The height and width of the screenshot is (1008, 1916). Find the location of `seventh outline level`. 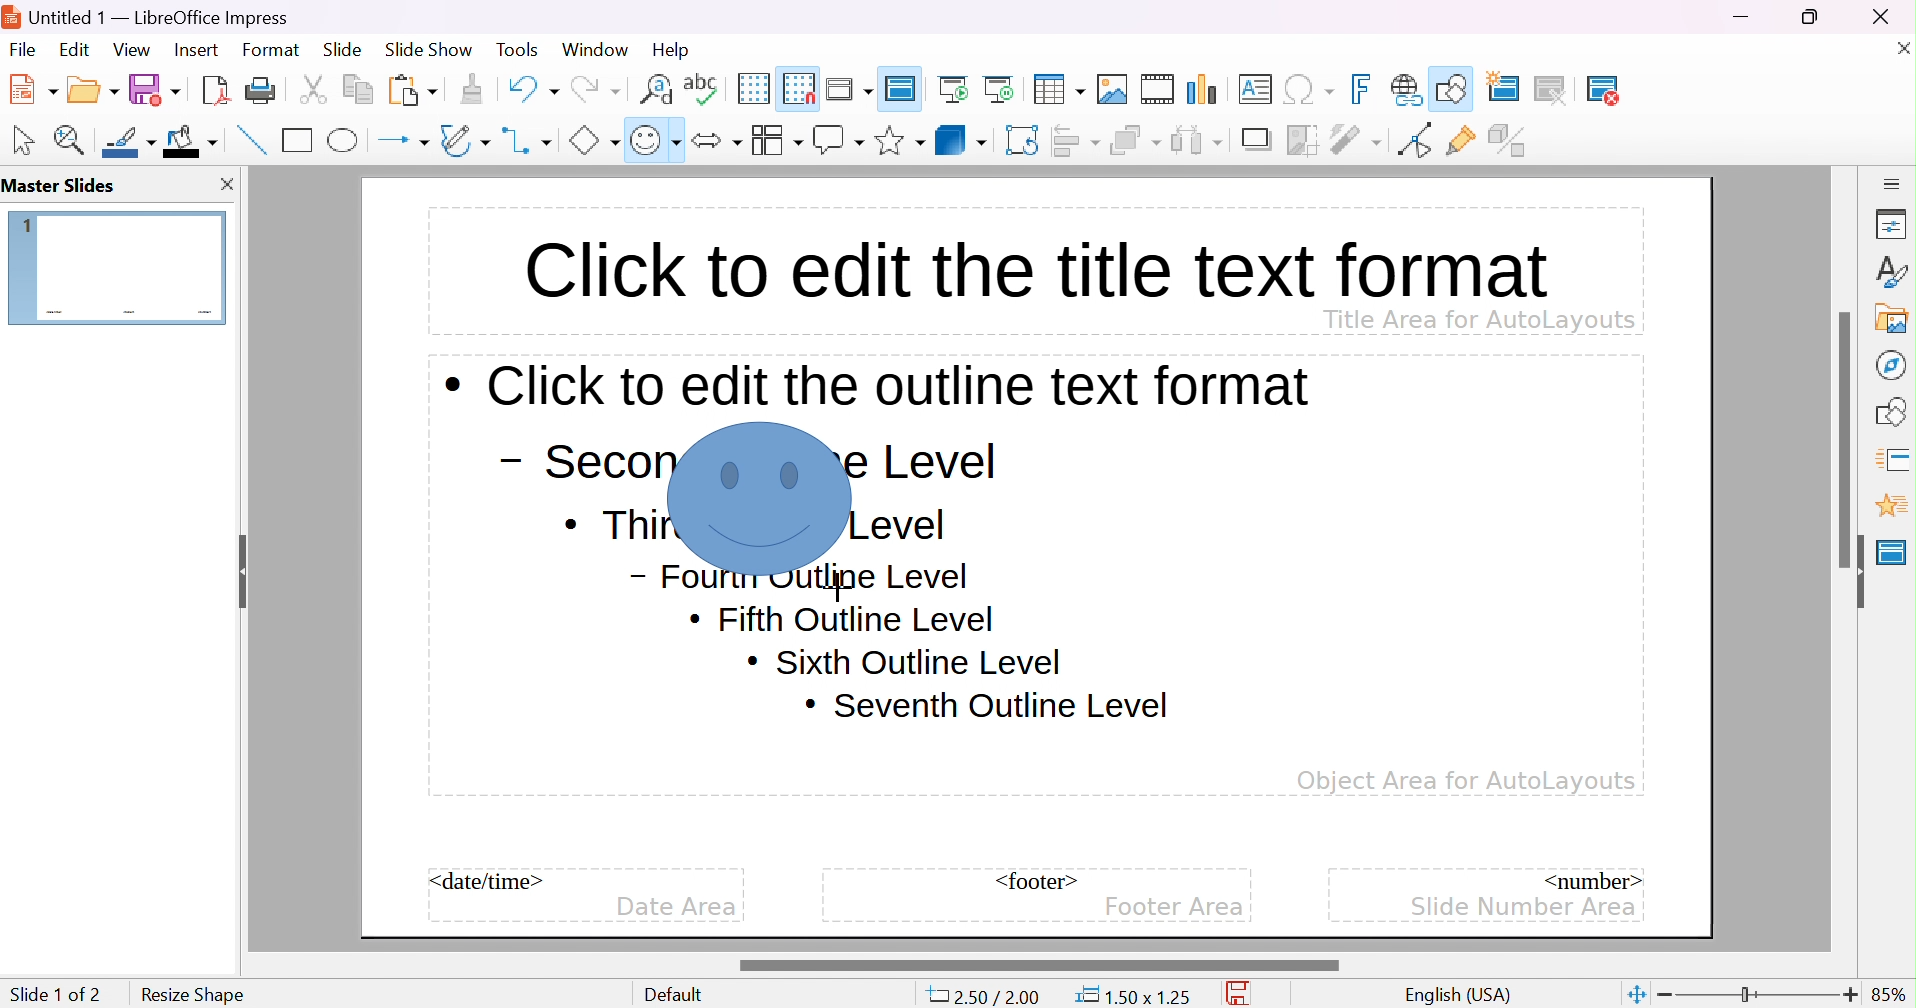

seventh outline level is located at coordinates (988, 706).